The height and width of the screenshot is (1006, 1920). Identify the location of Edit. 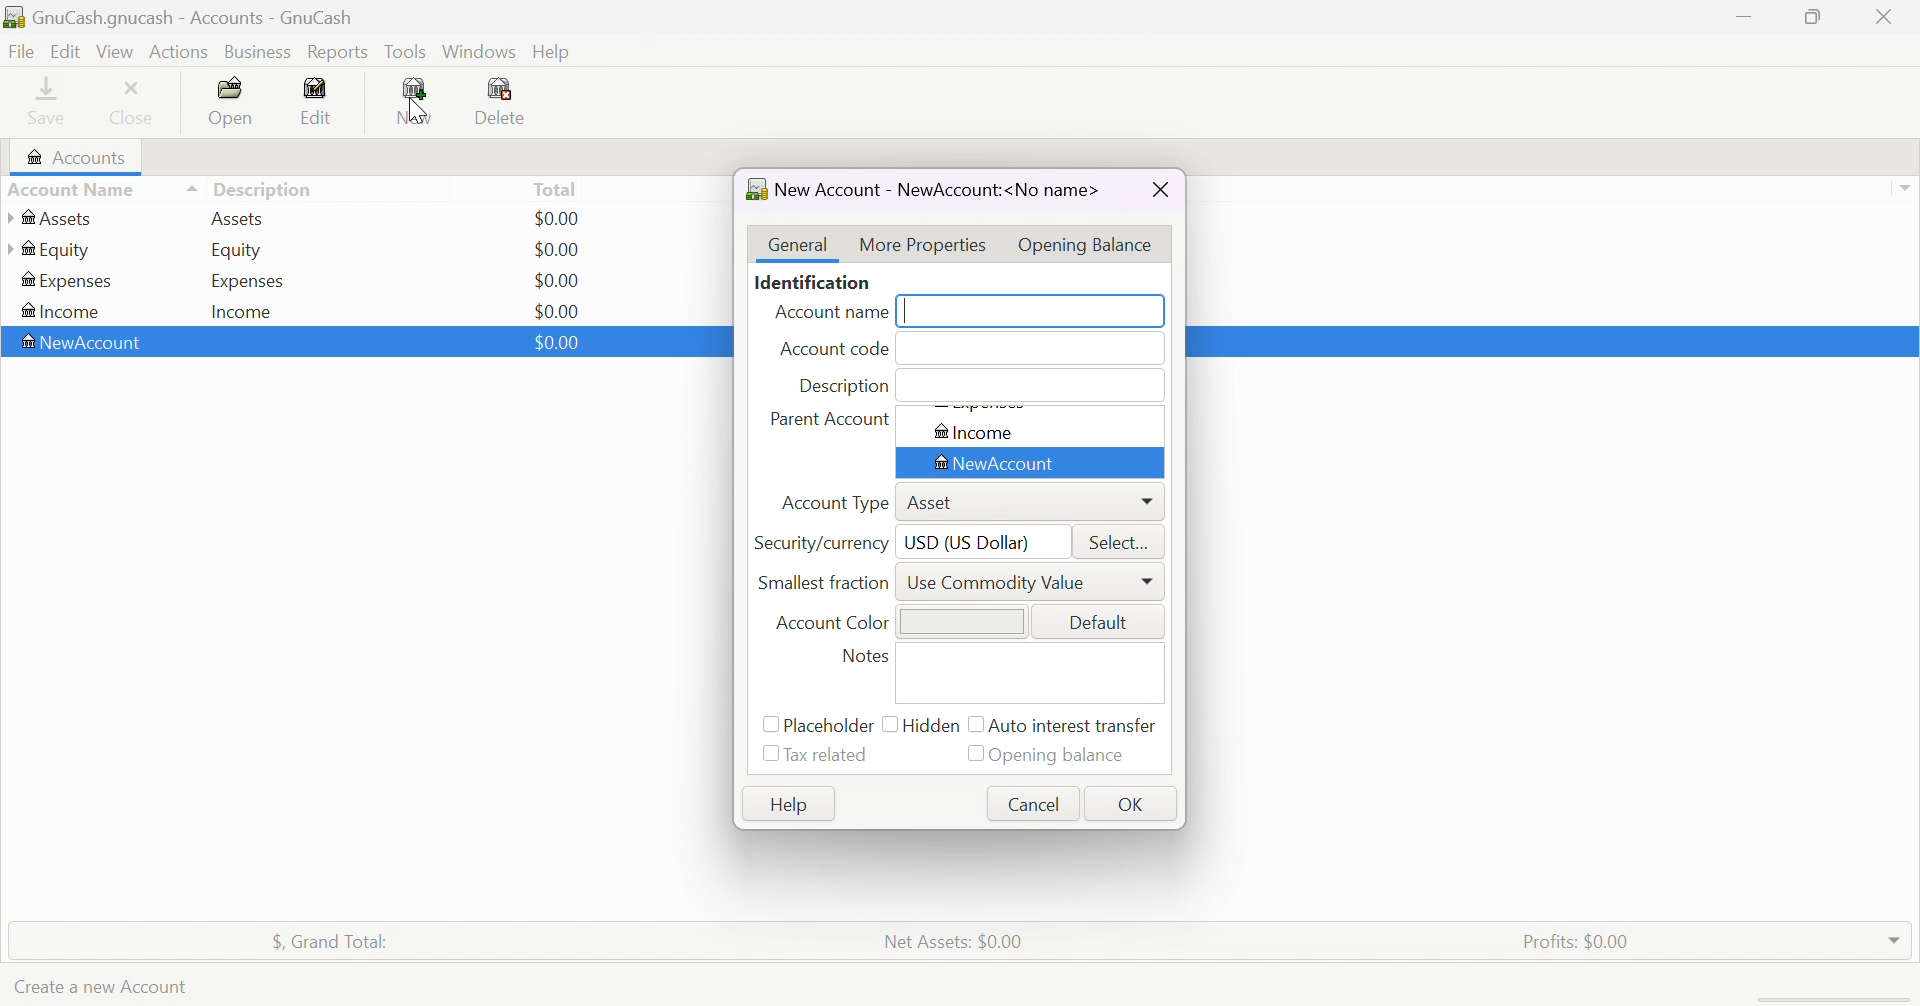
(316, 102).